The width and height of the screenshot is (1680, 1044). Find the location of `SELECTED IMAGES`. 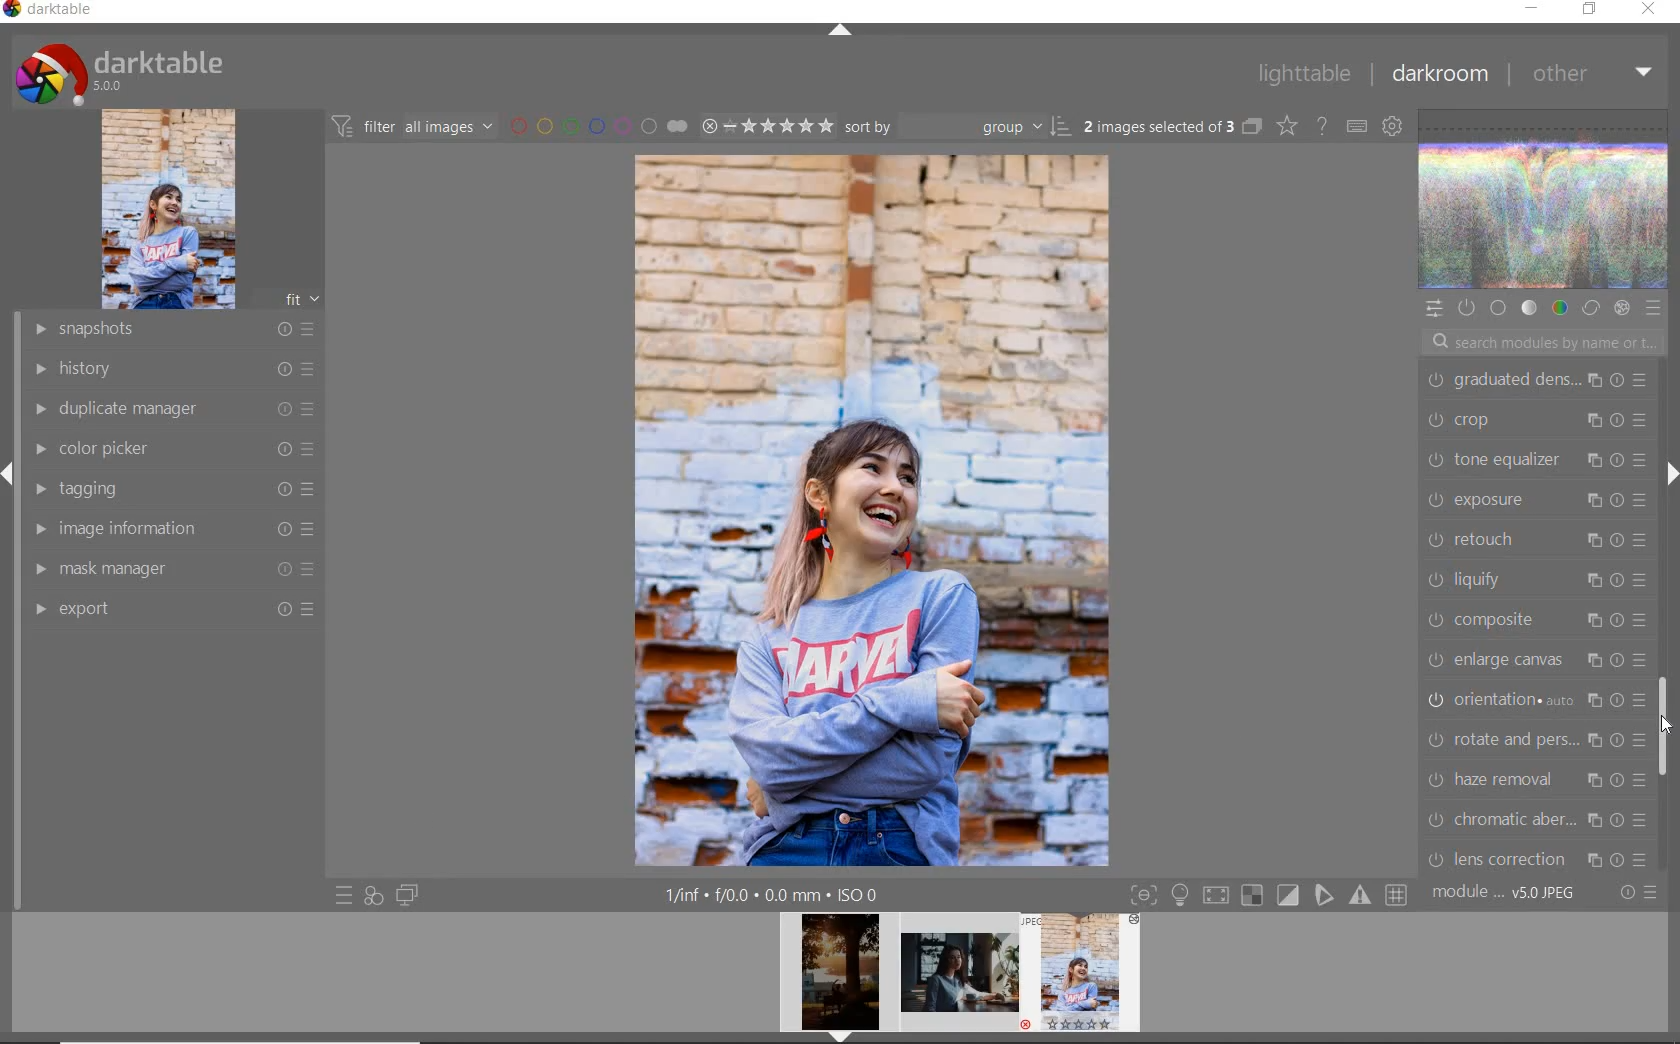

SELECTED IMAGES is located at coordinates (1159, 123).